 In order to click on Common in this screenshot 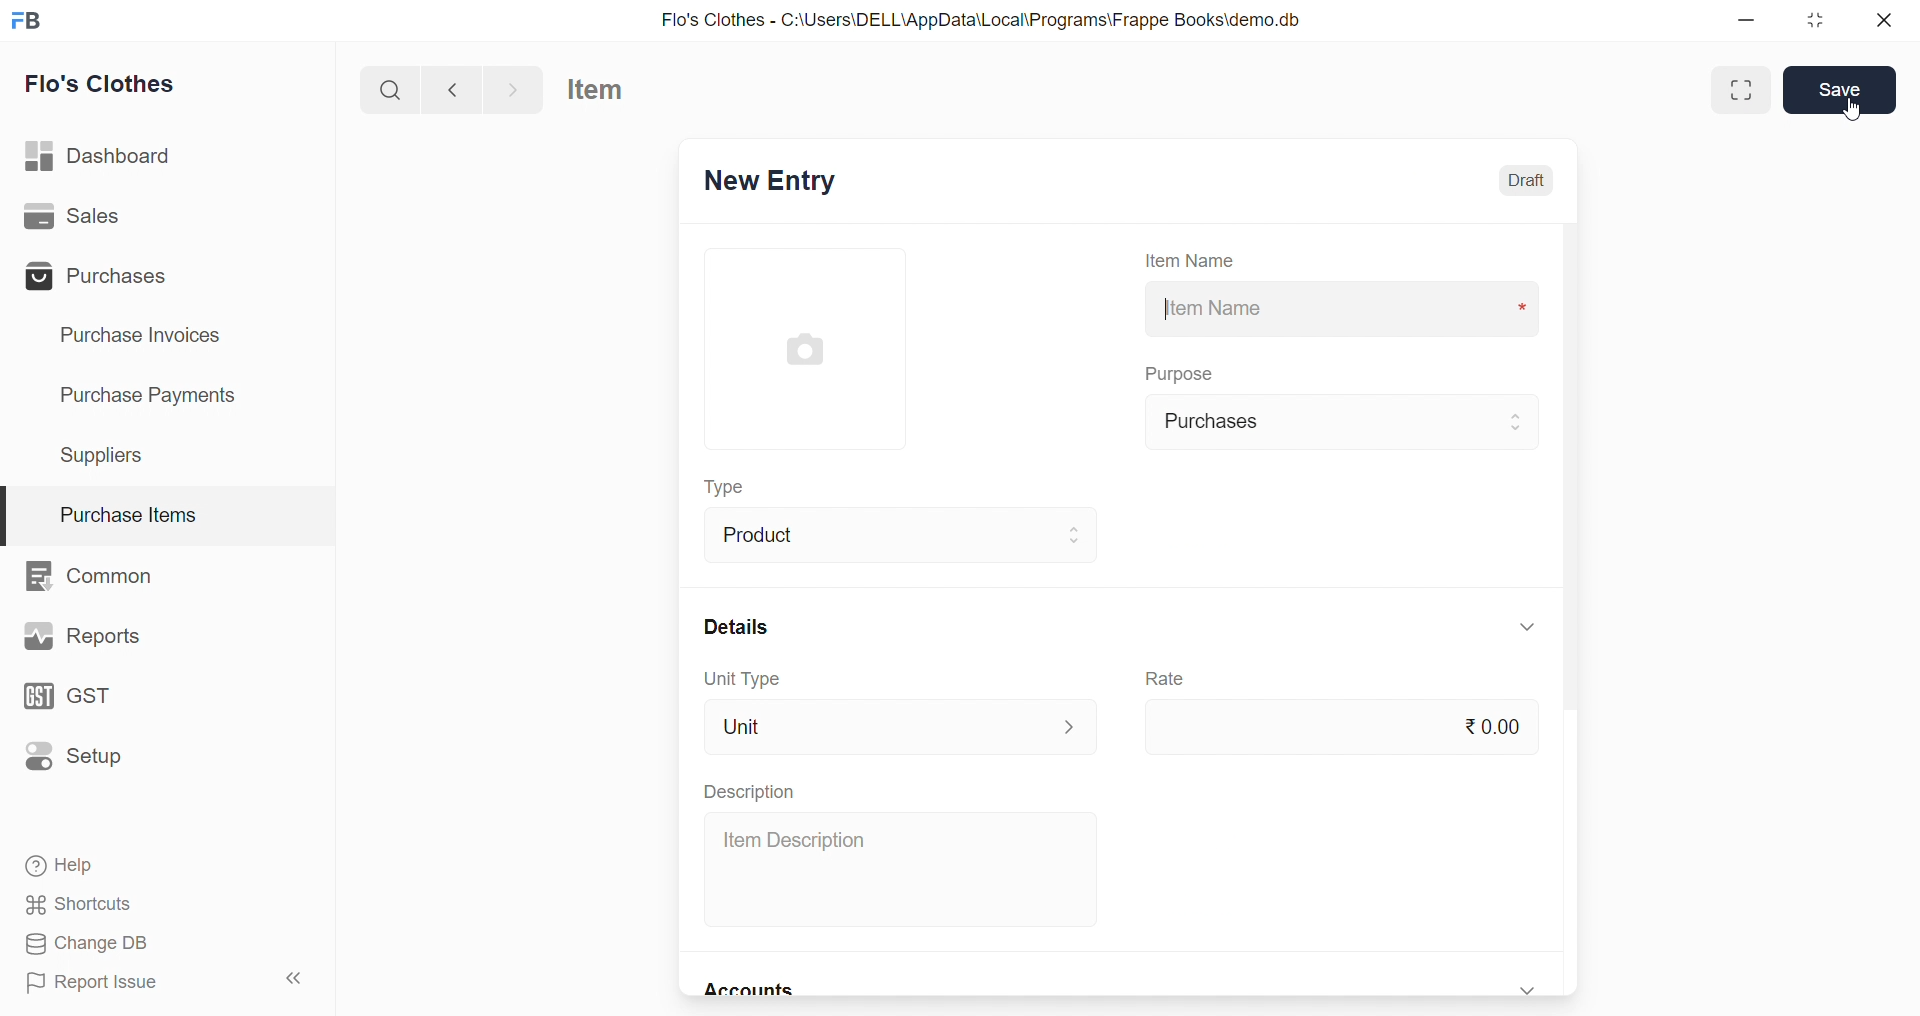, I will do `click(100, 574)`.